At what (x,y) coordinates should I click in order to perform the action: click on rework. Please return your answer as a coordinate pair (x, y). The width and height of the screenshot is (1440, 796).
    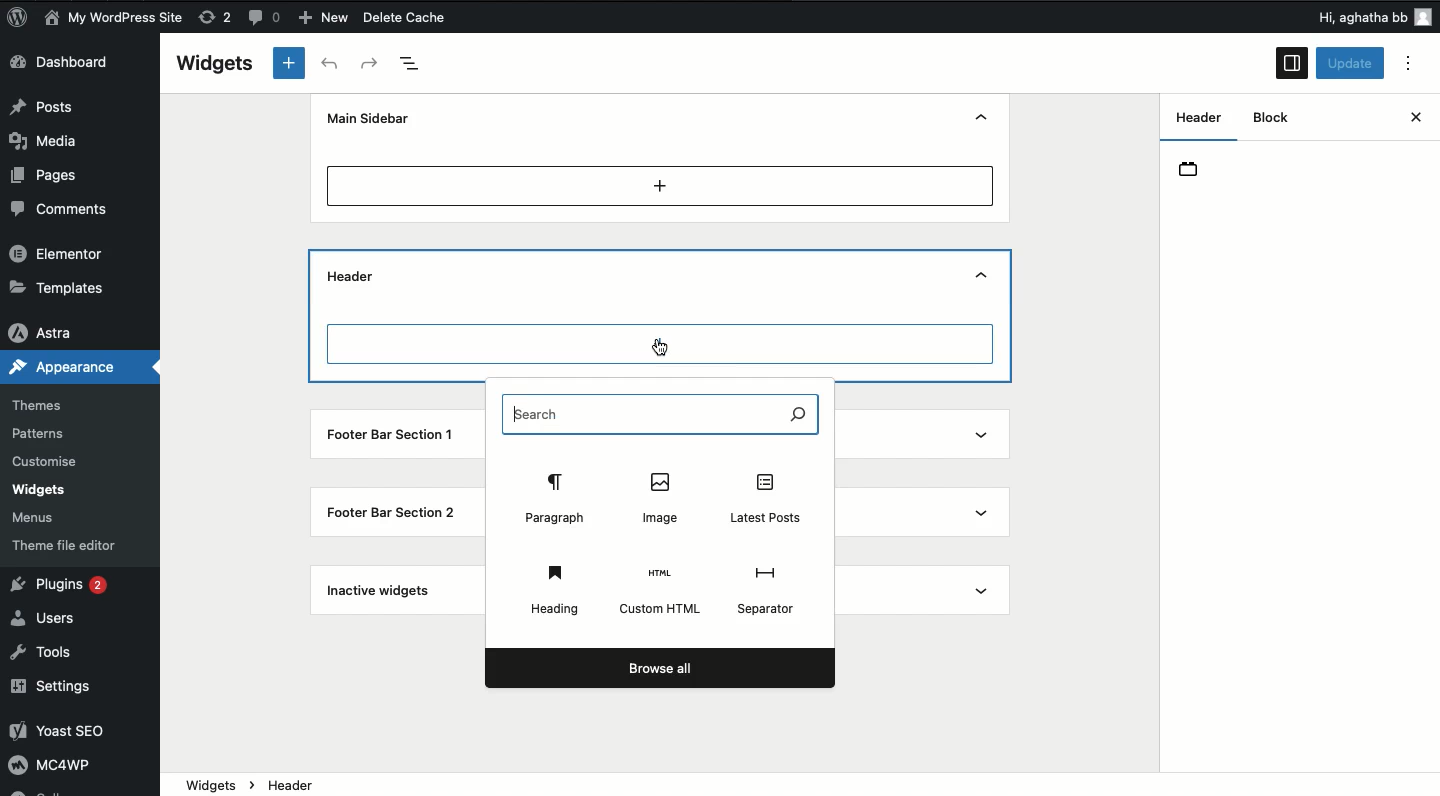
    Looking at the image, I should click on (218, 20).